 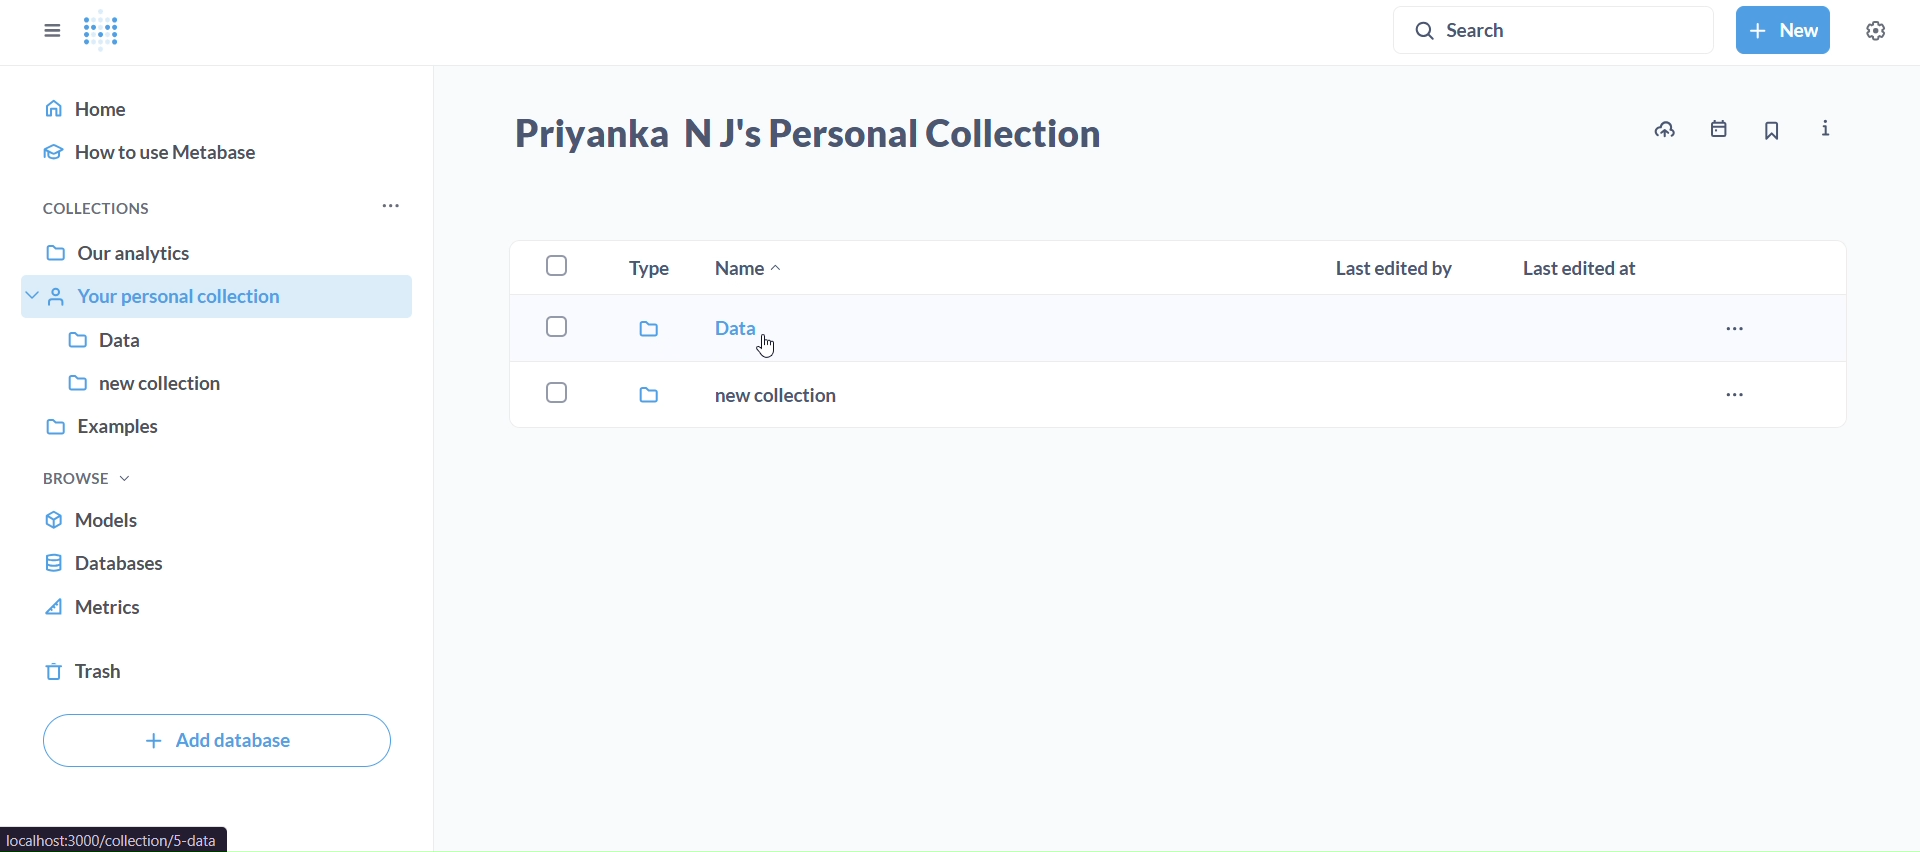 I want to click on mo, so click(x=388, y=206).